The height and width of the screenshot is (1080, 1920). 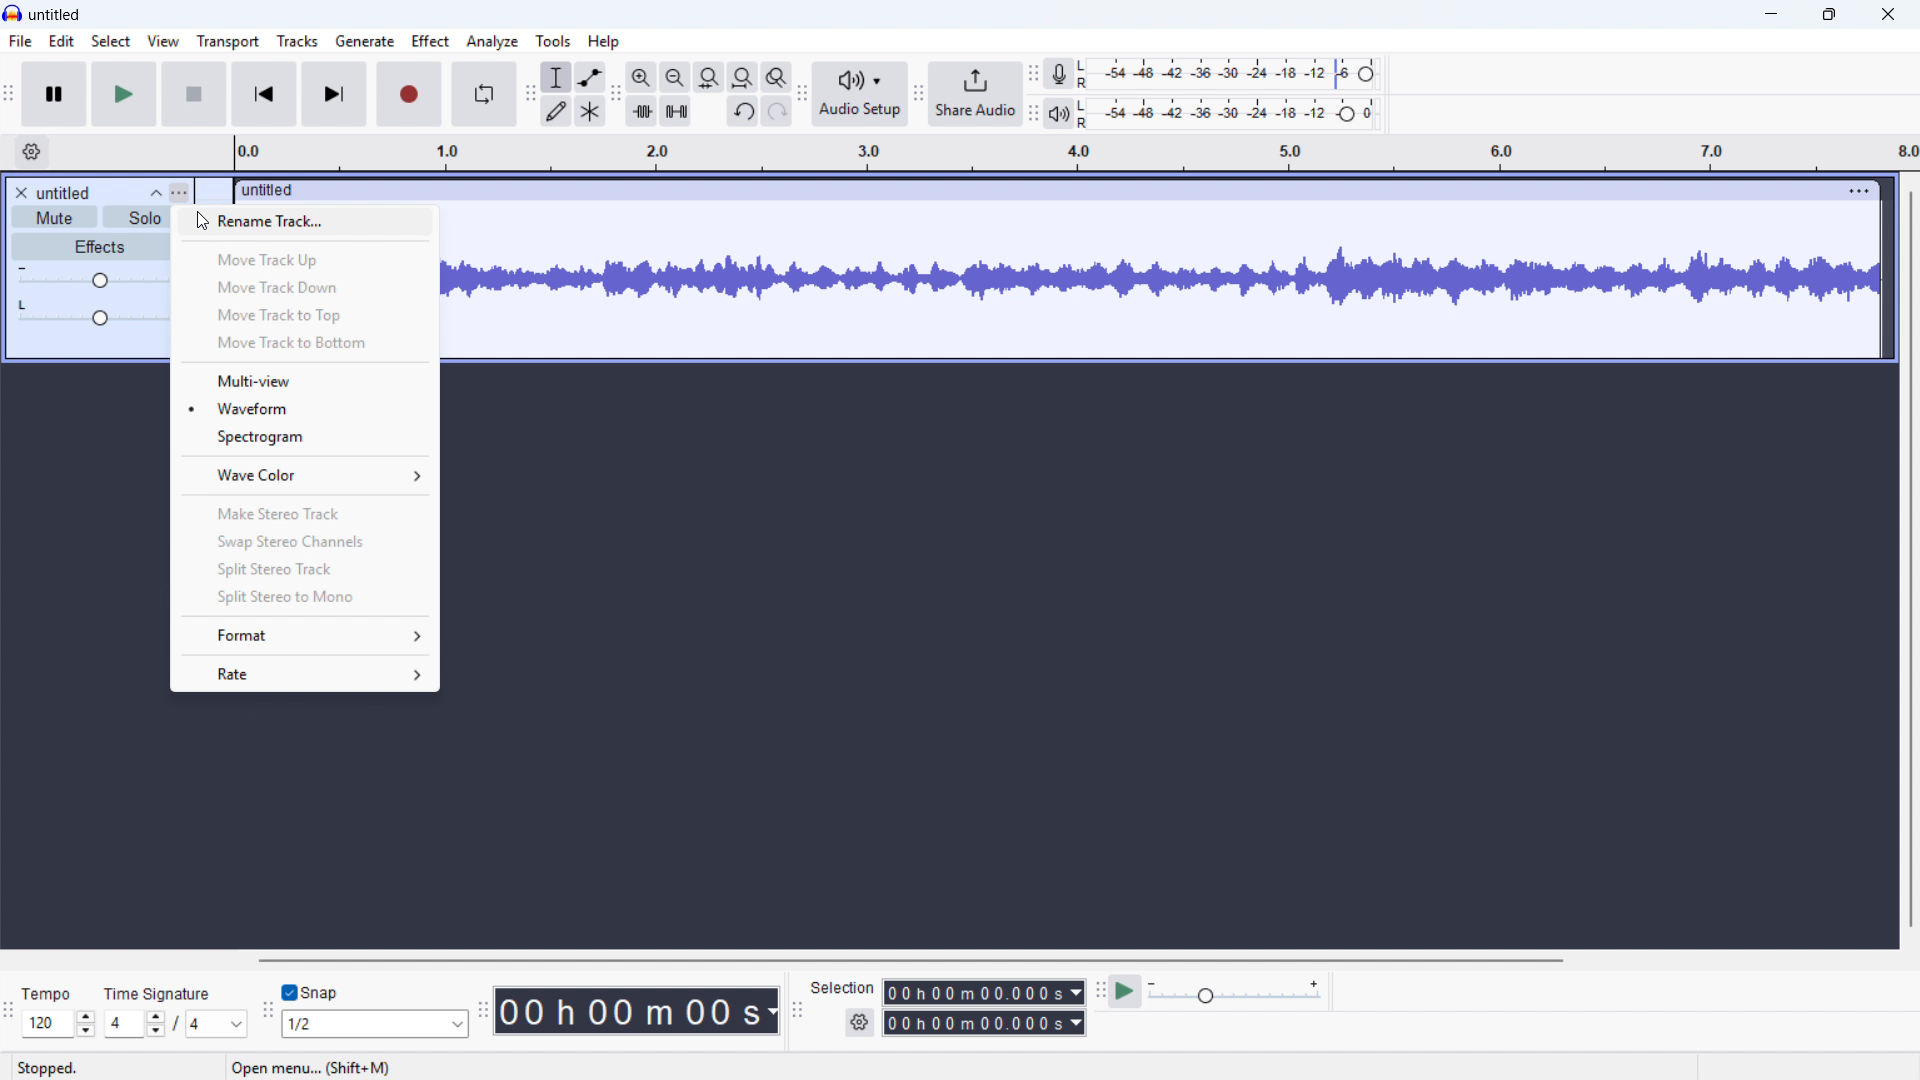 What do you see at coordinates (603, 42) in the screenshot?
I see `help ` at bounding box center [603, 42].